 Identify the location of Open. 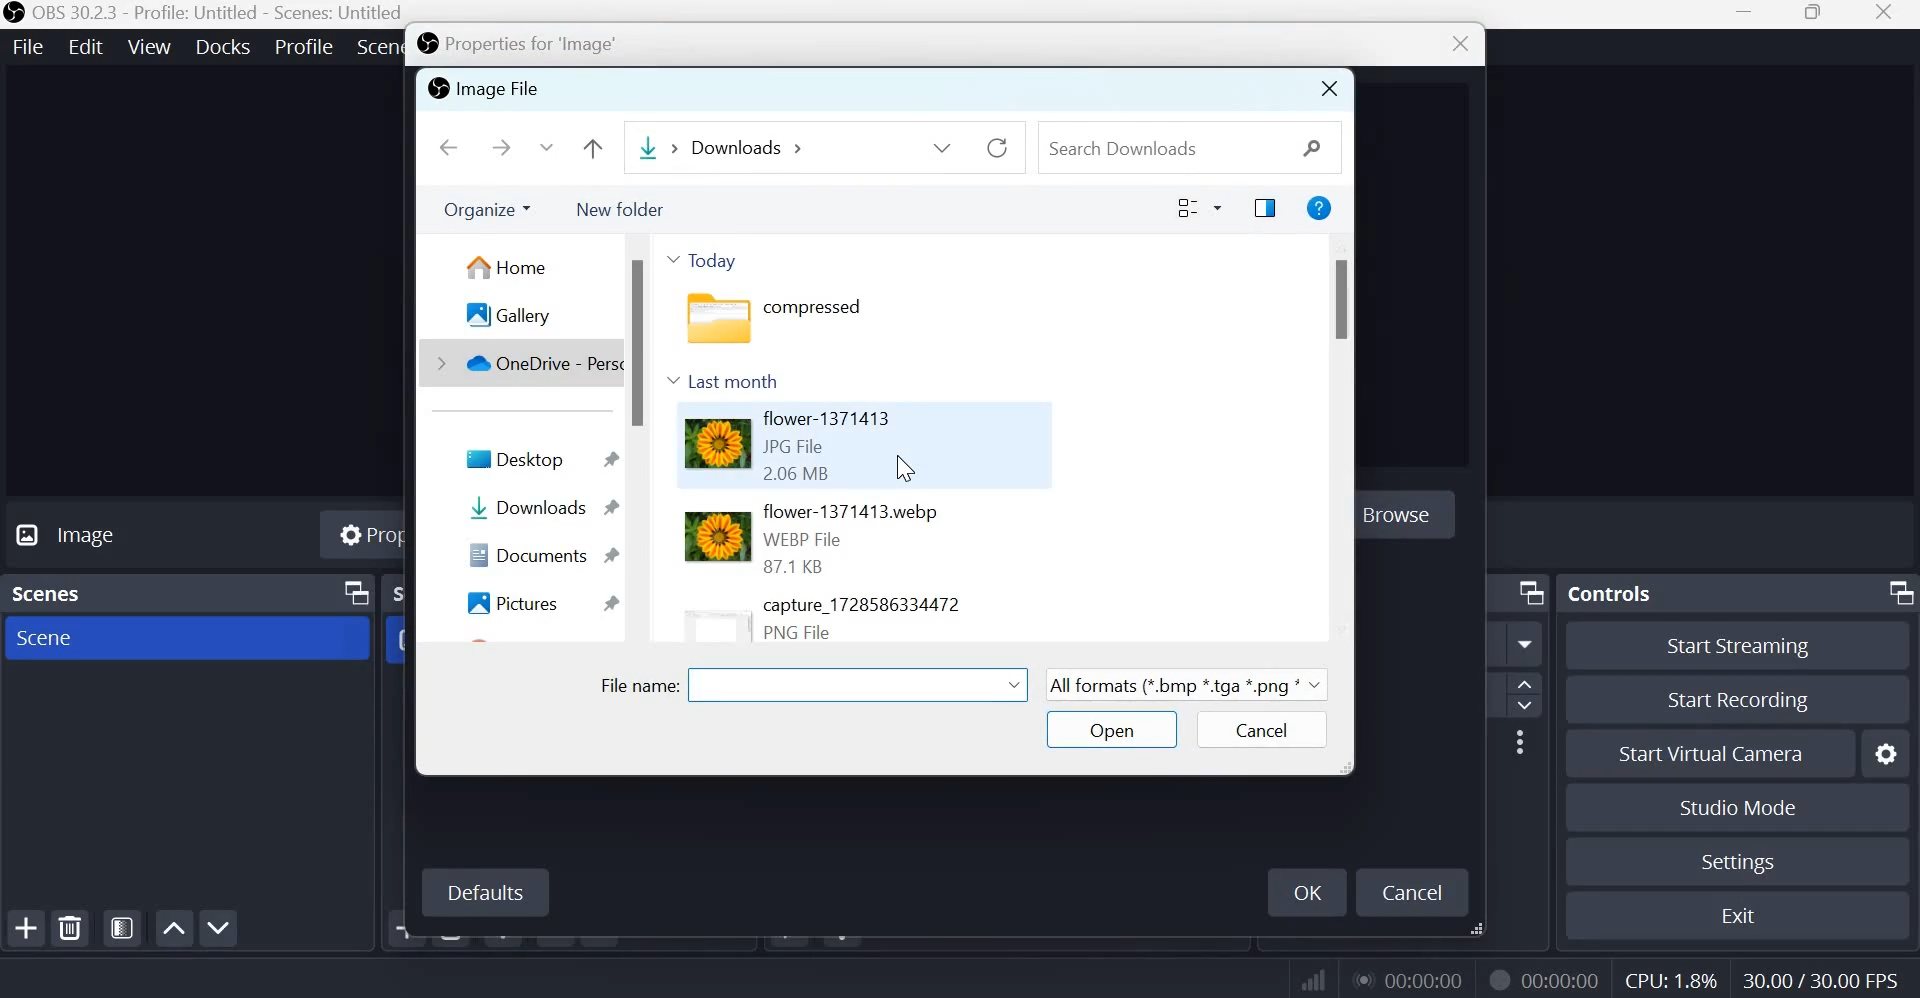
(1107, 731).